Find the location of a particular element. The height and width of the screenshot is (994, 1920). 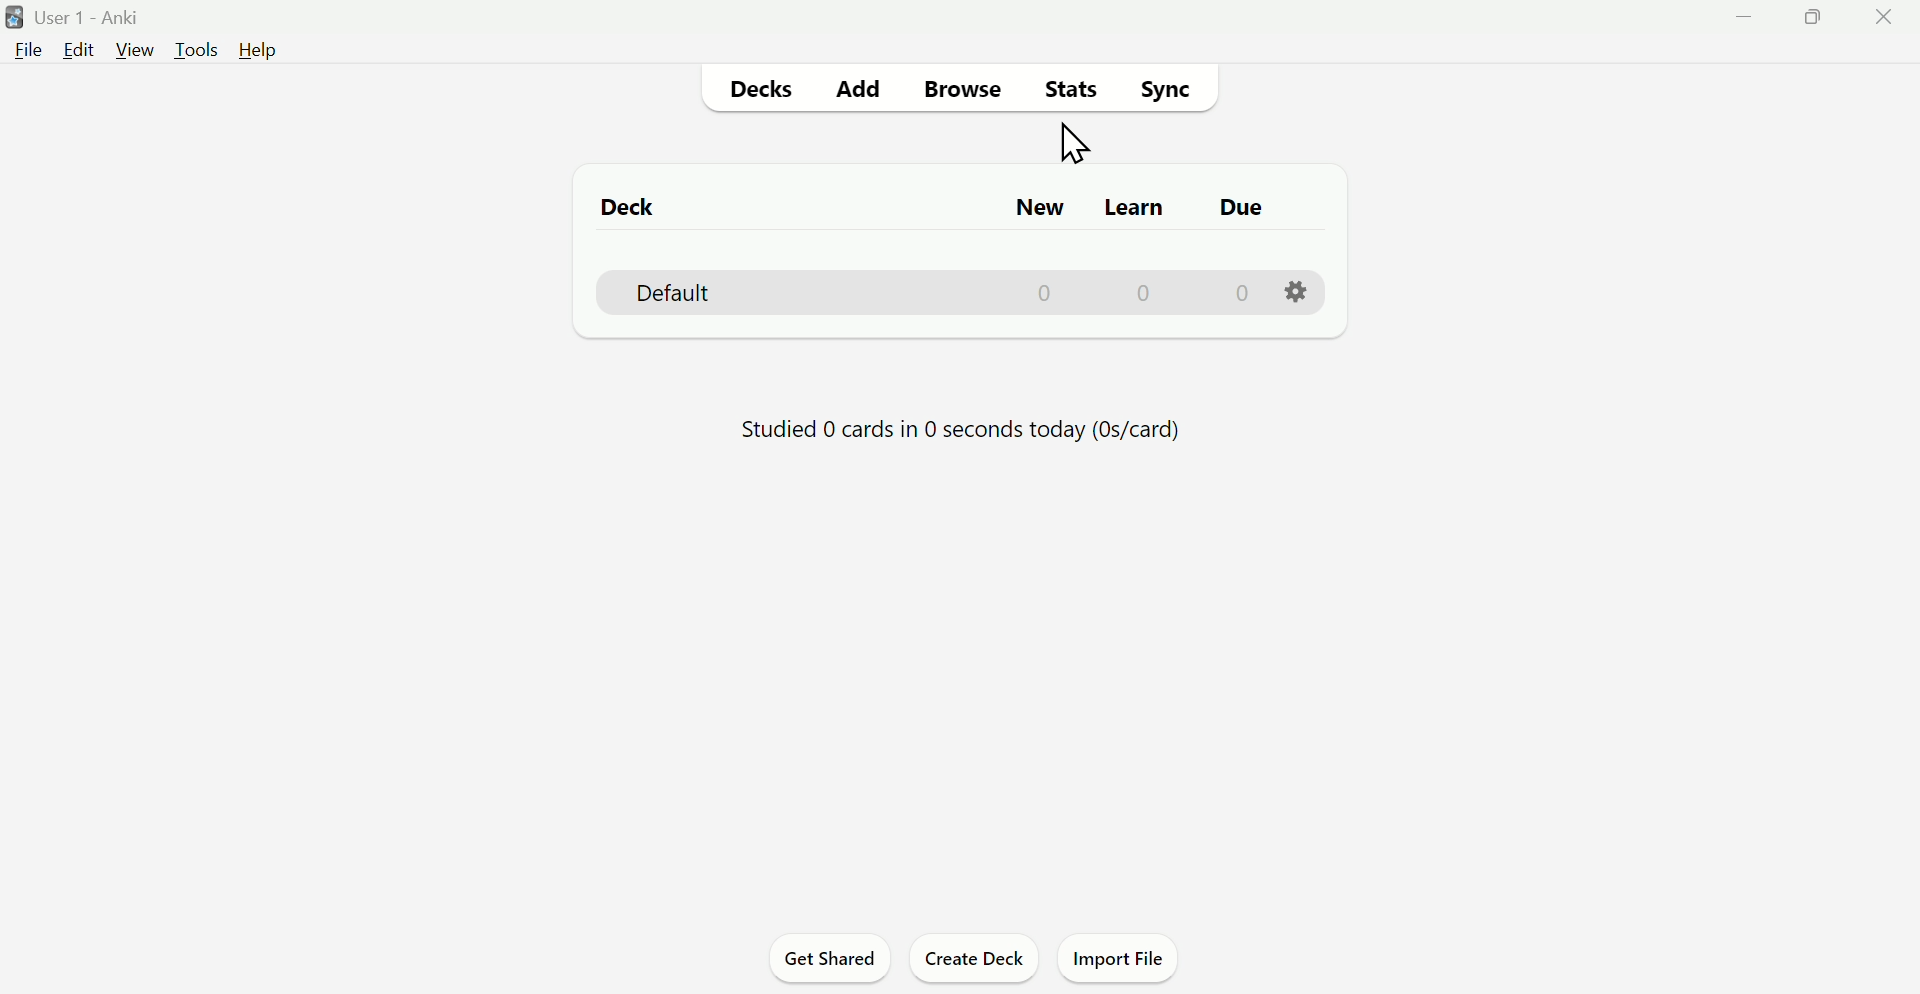

Tools is located at coordinates (199, 50).